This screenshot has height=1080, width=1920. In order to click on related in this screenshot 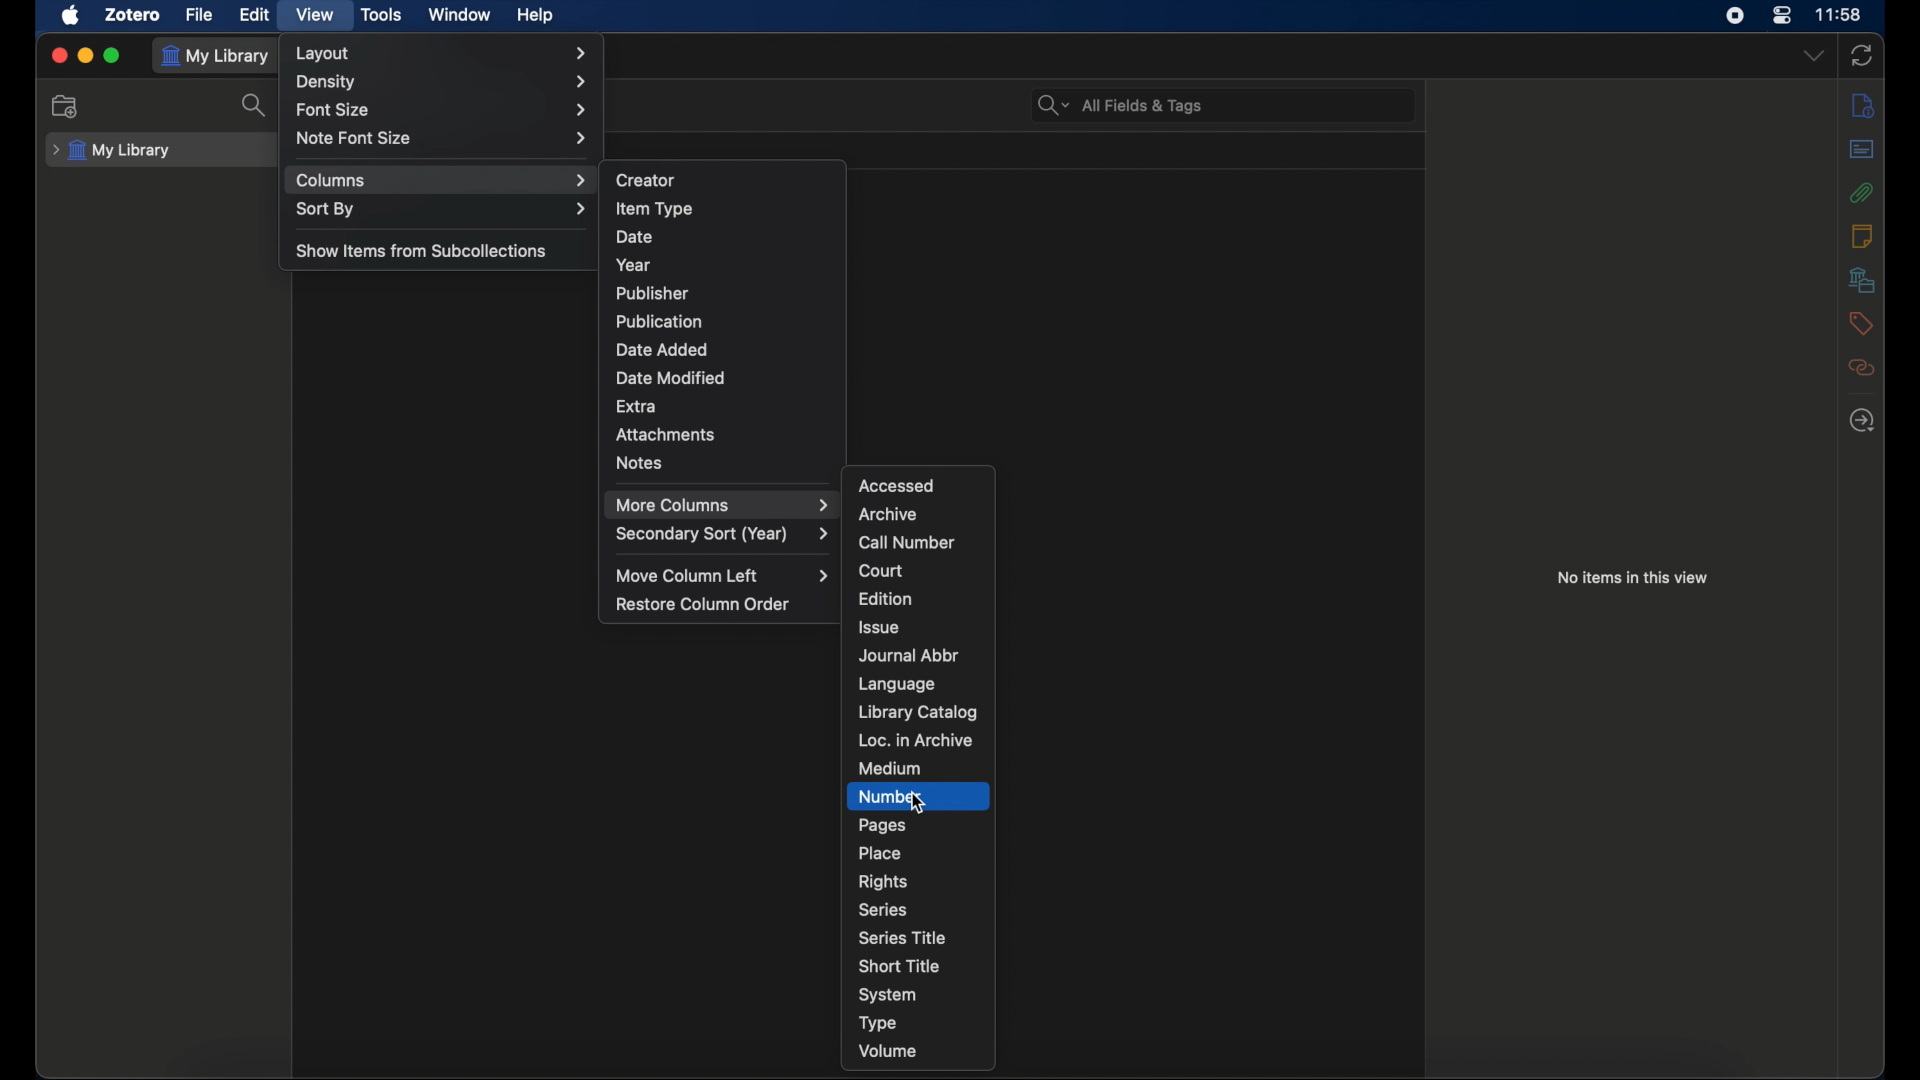, I will do `click(1862, 368)`.